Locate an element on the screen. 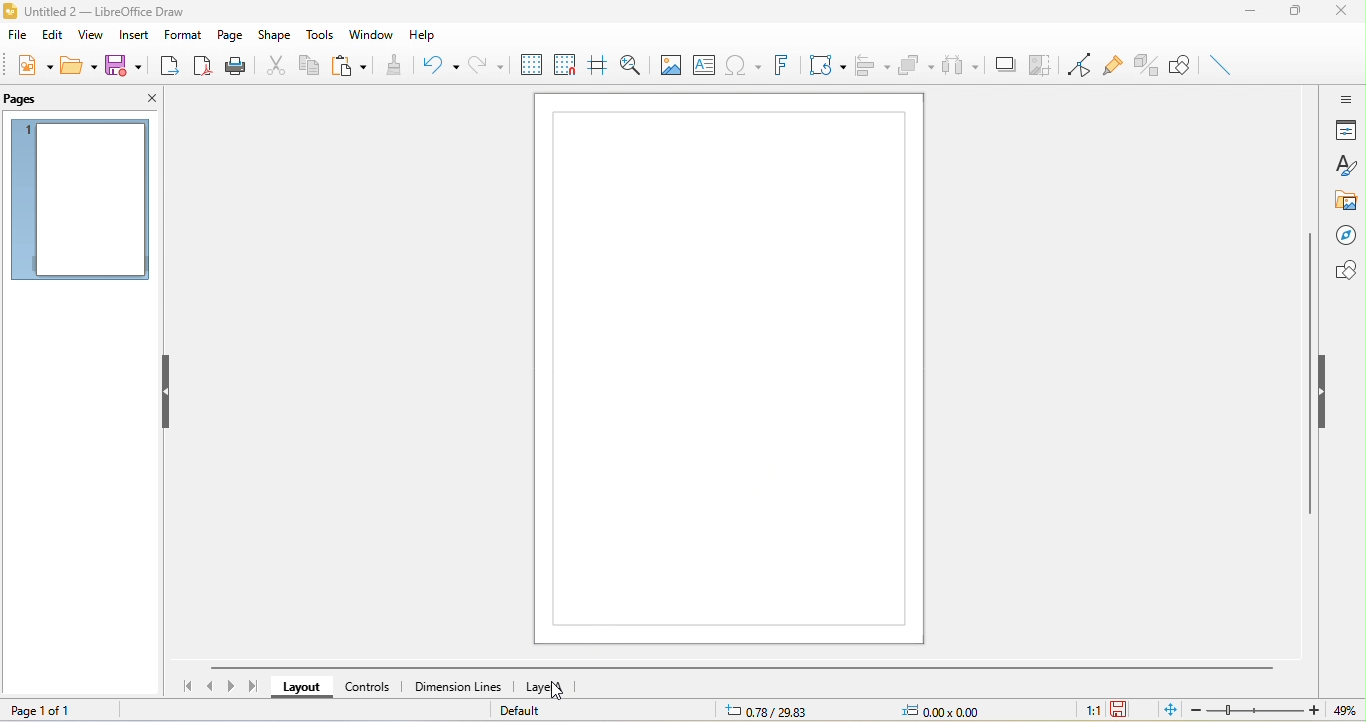  horizontal scroll bar is located at coordinates (756, 667).